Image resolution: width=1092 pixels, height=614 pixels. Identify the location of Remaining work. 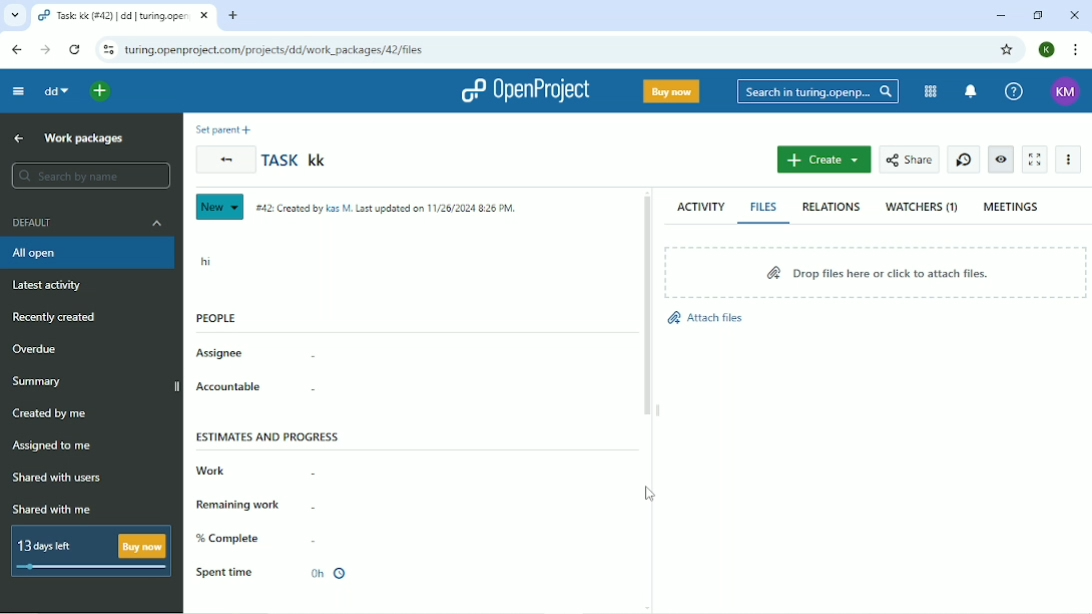
(238, 506).